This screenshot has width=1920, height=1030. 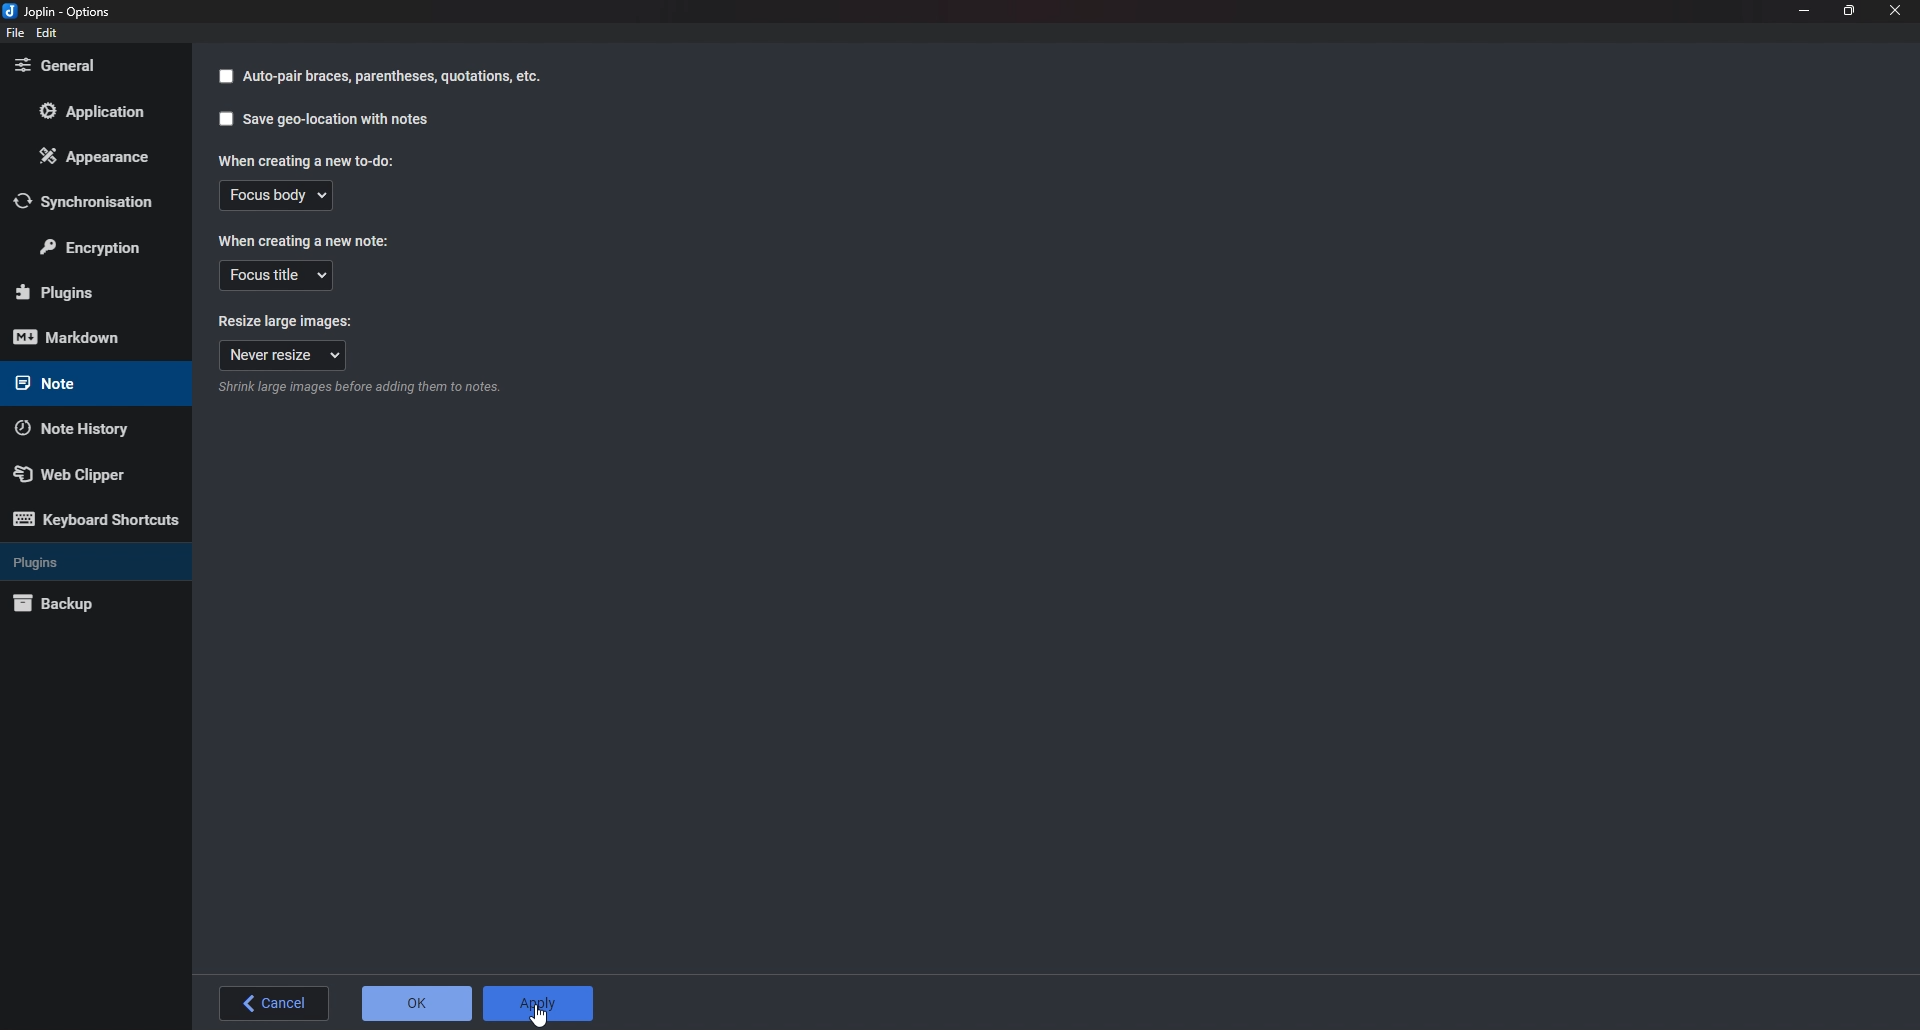 I want to click on Web Clipper, so click(x=87, y=473).